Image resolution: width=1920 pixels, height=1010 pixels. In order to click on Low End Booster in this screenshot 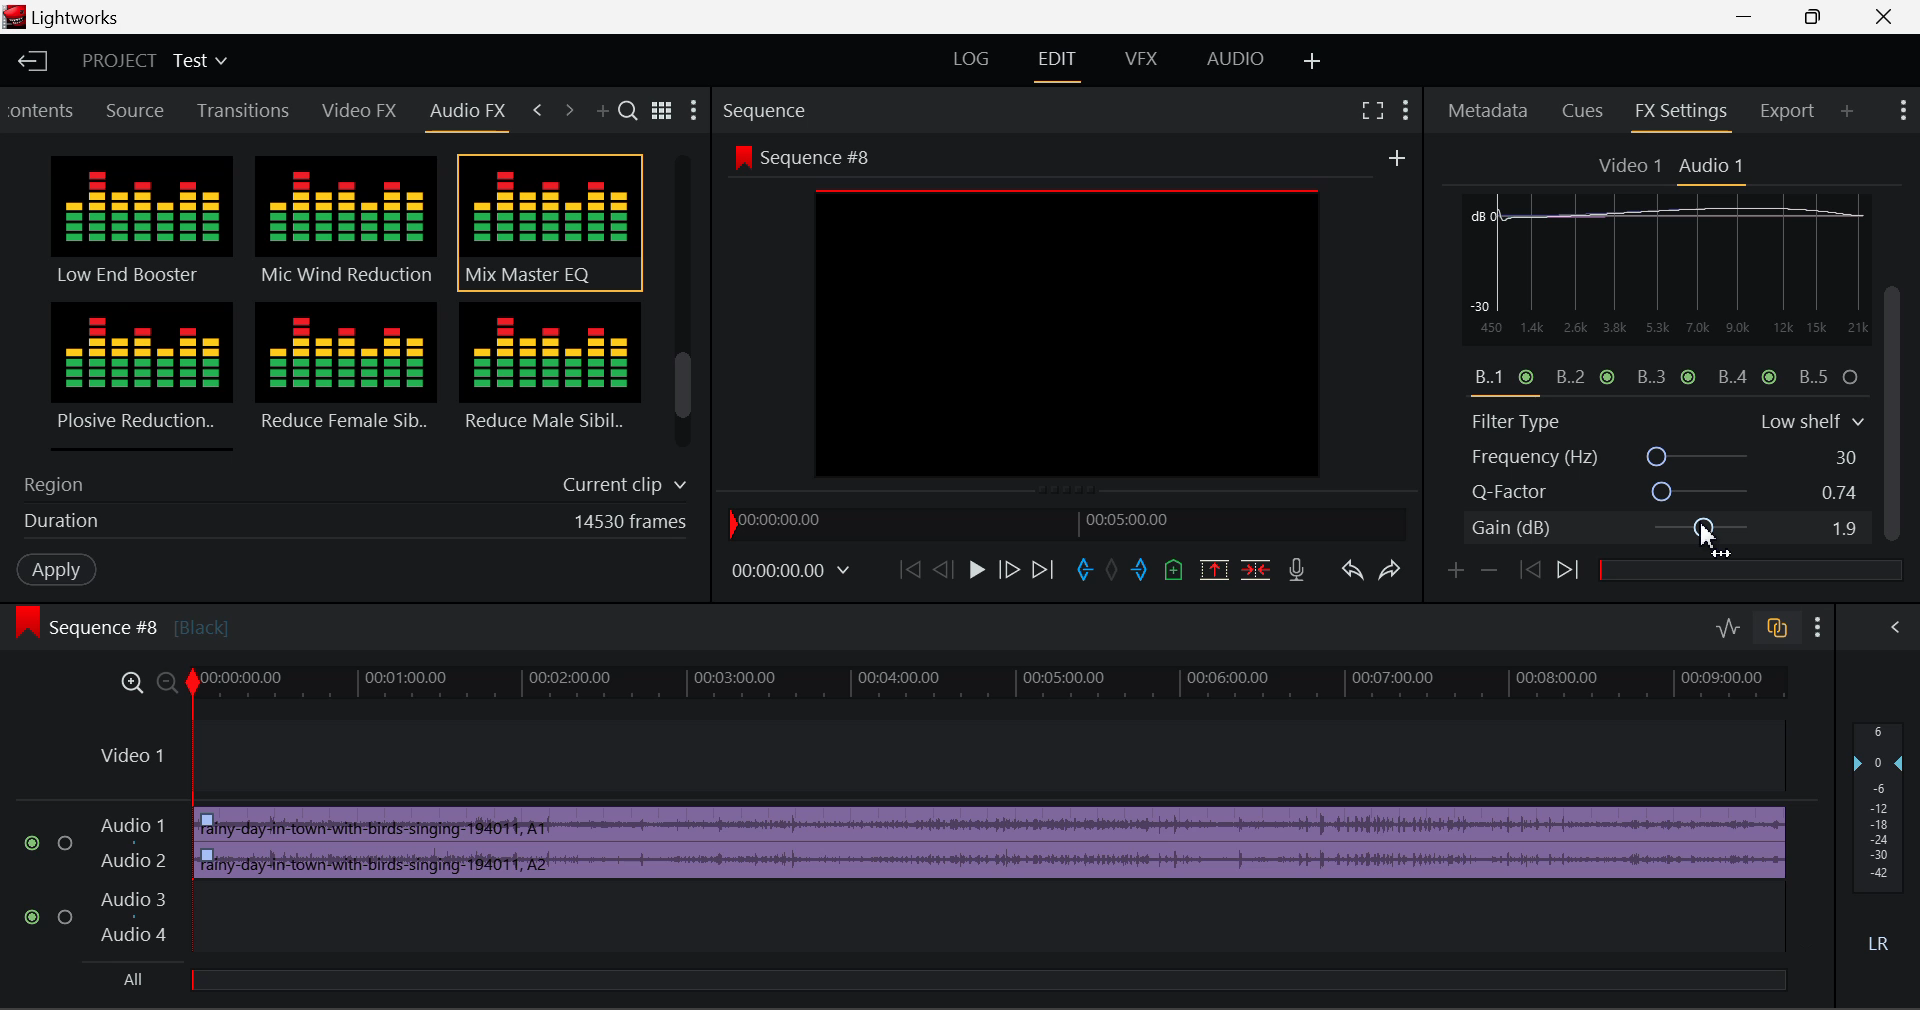, I will do `click(139, 222)`.